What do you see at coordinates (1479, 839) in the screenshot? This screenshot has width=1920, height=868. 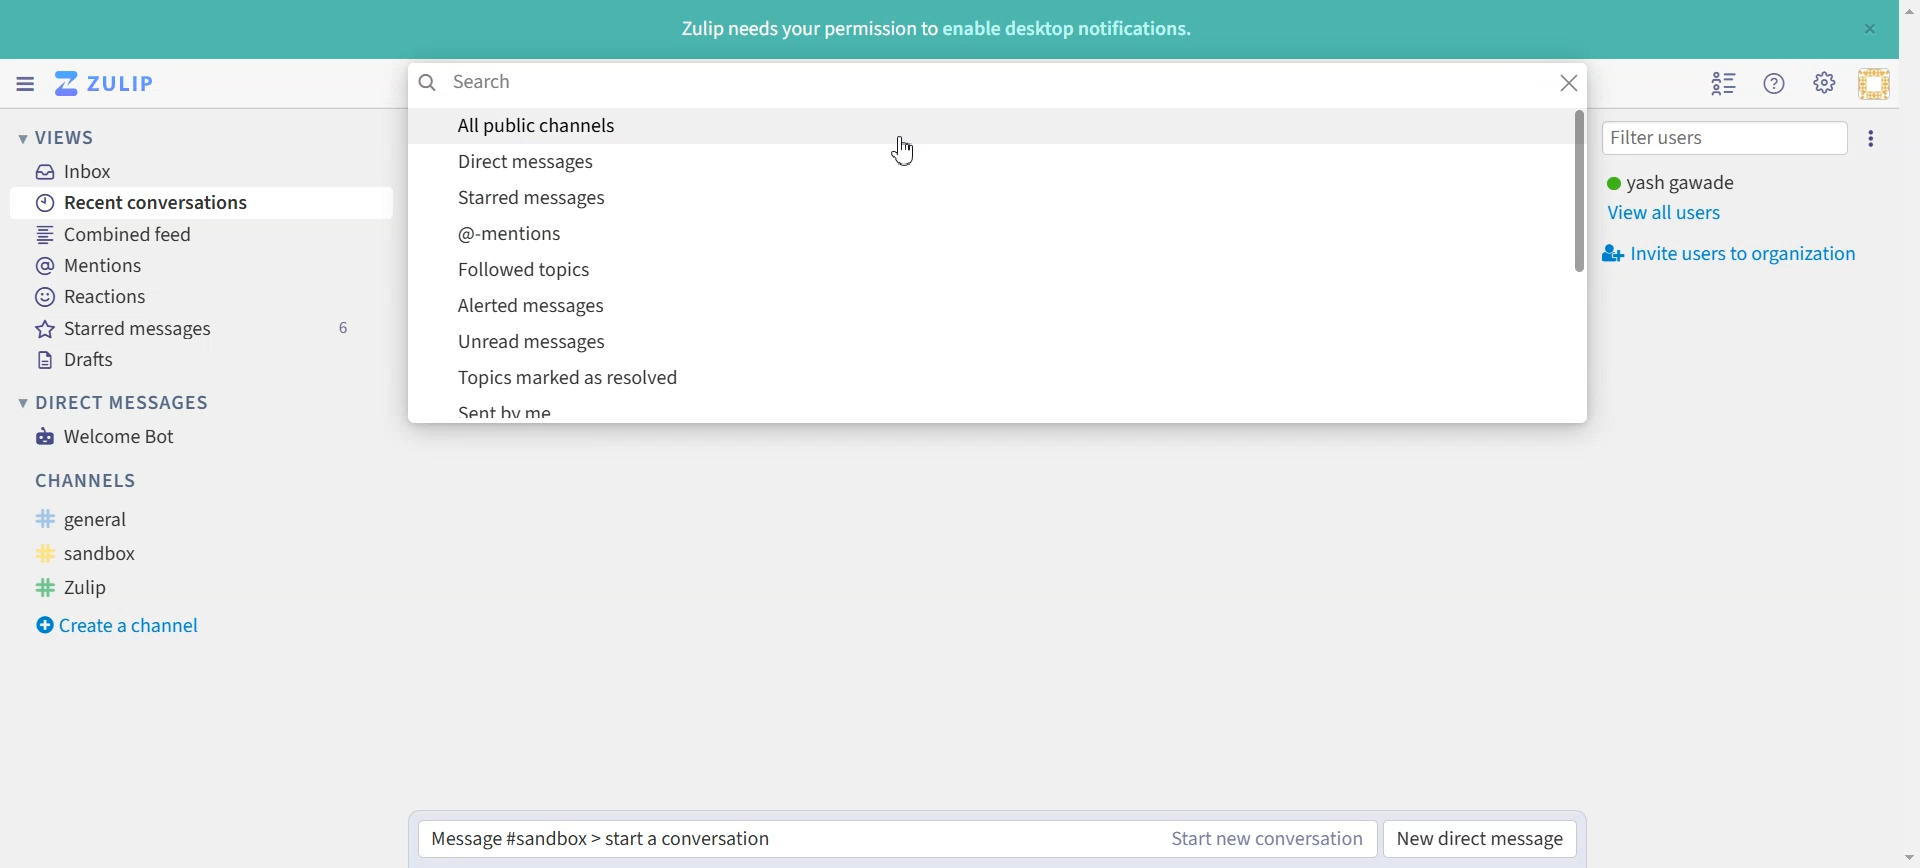 I see `New direct messages` at bounding box center [1479, 839].